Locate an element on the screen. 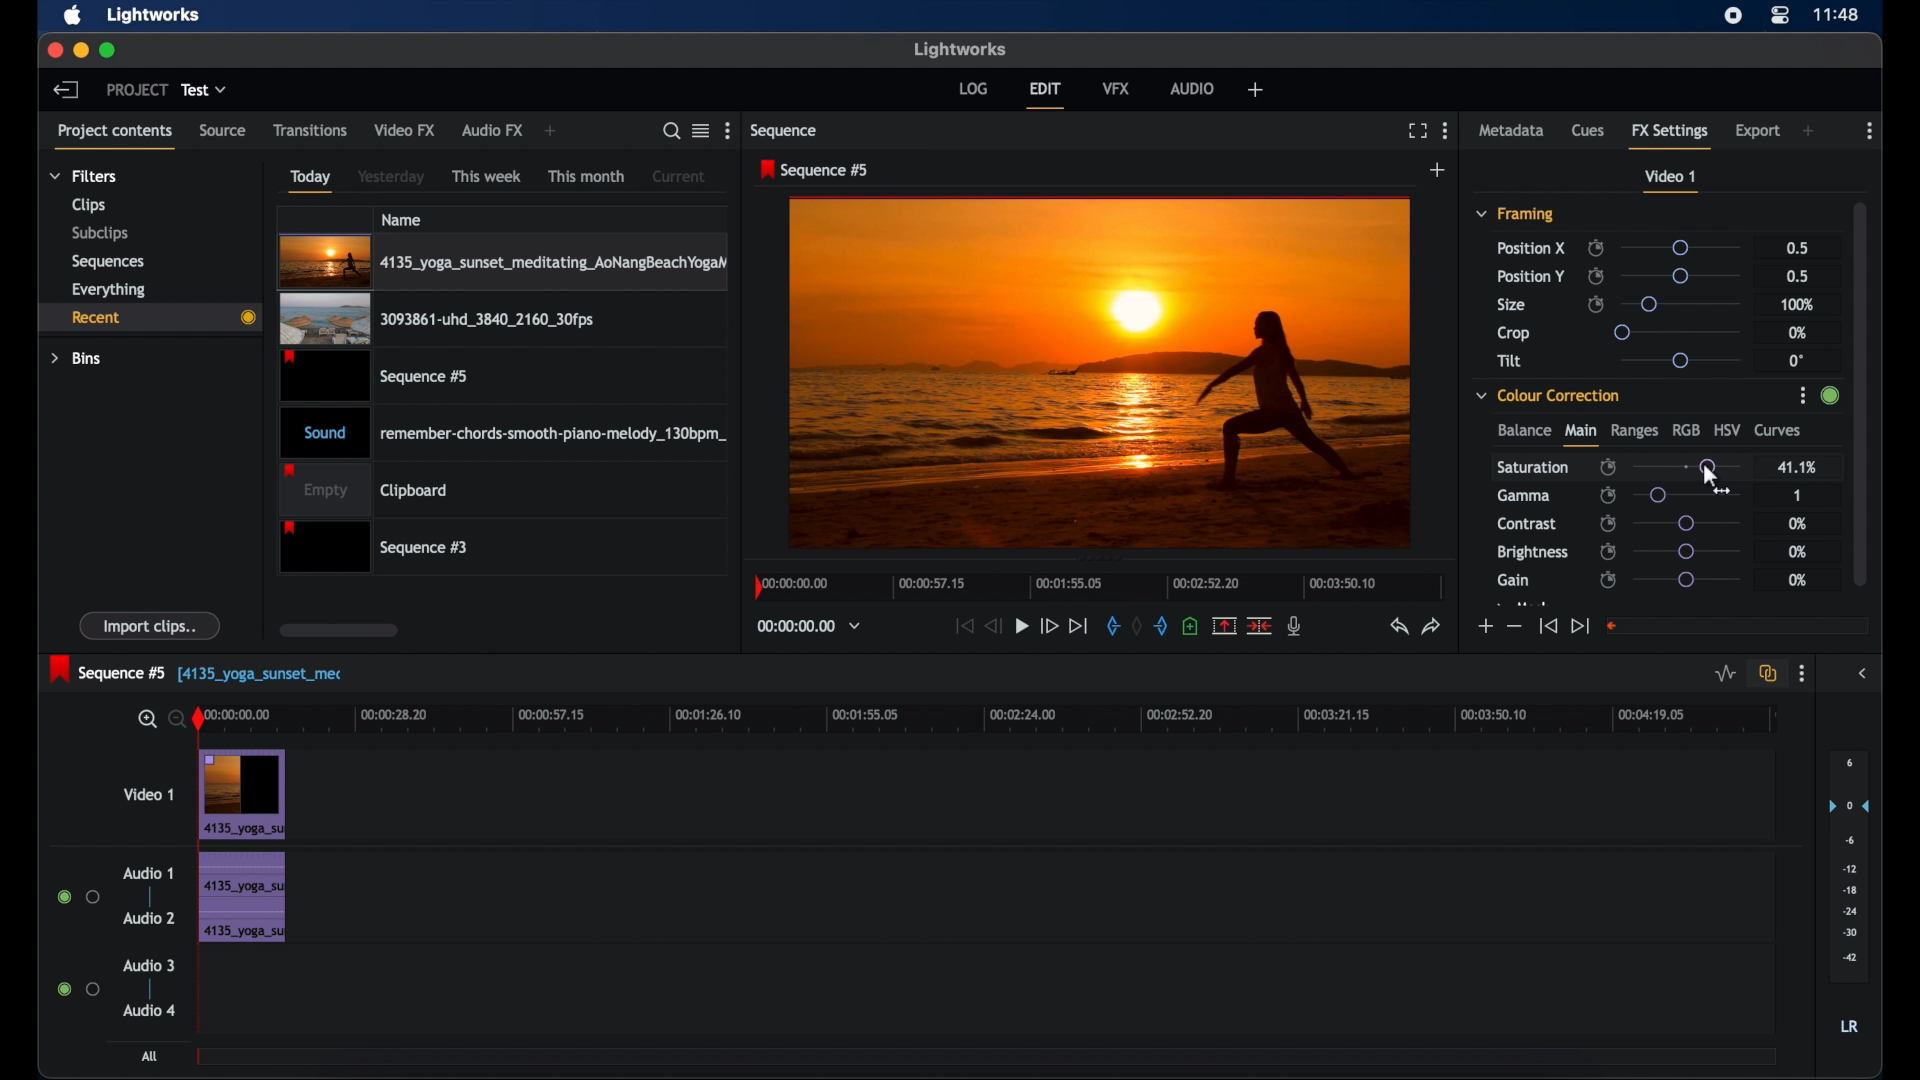 The width and height of the screenshot is (1920, 1080). 0% is located at coordinates (1799, 332).